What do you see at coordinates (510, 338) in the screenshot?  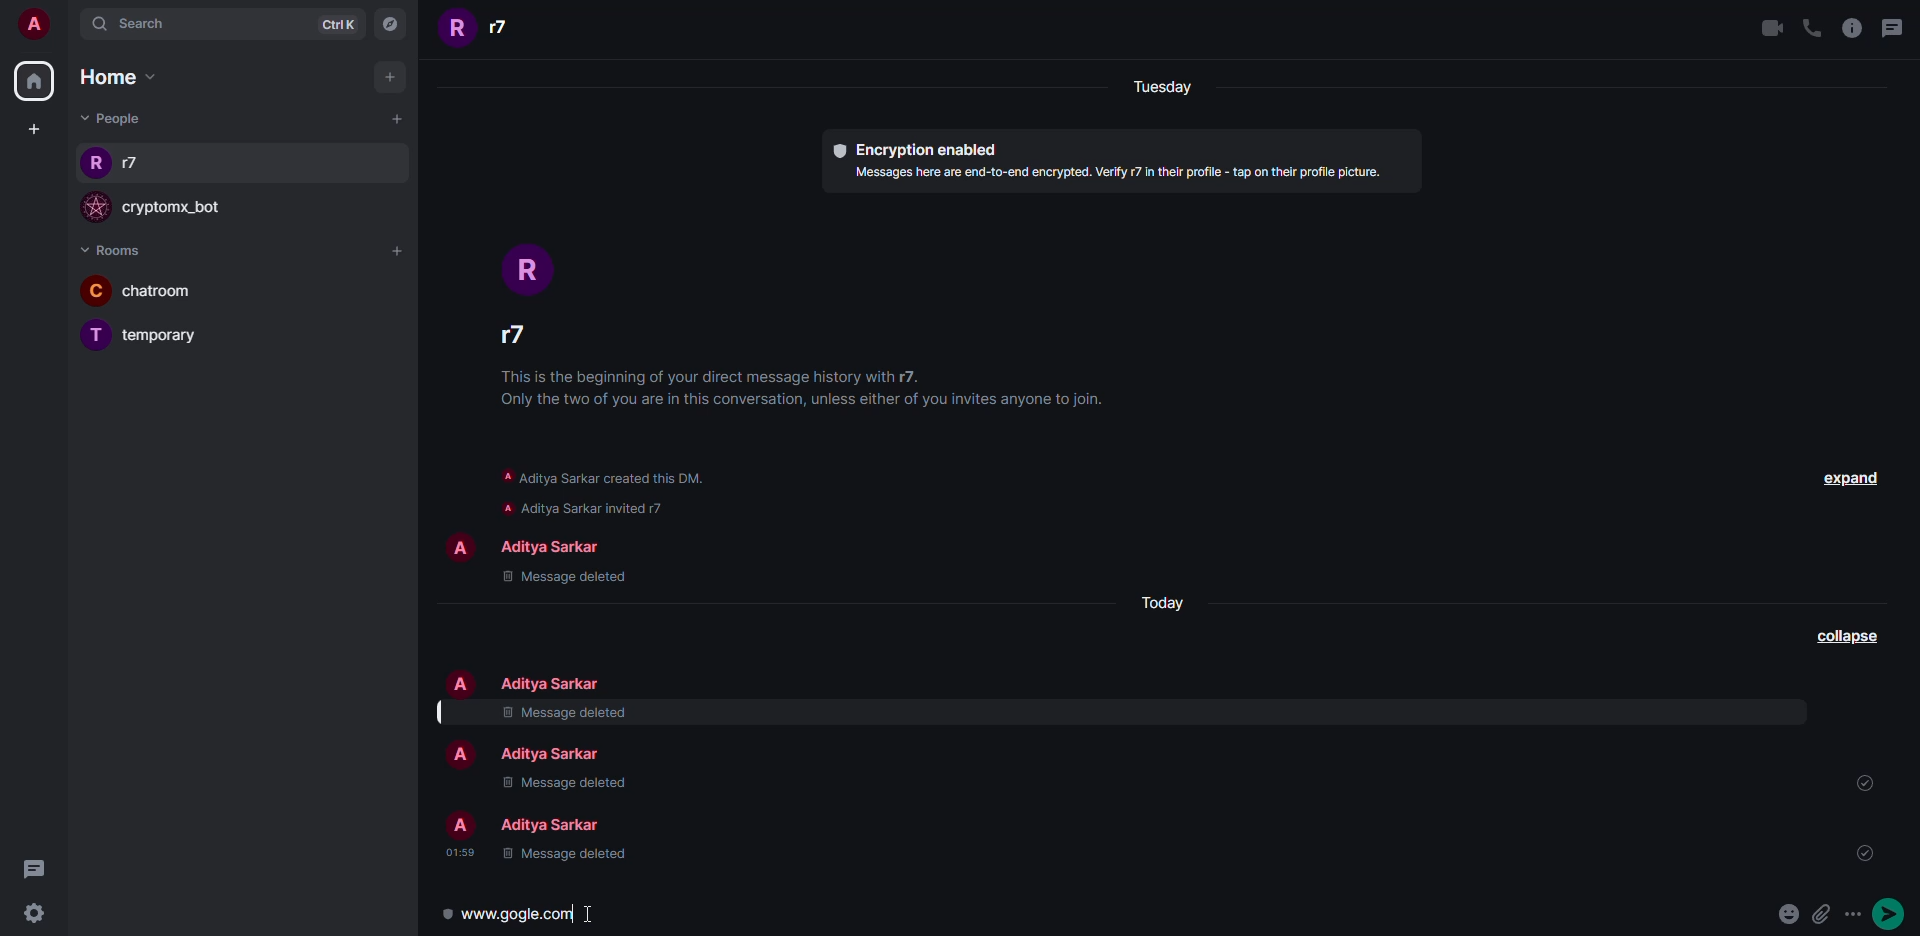 I see `people` at bounding box center [510, 338].